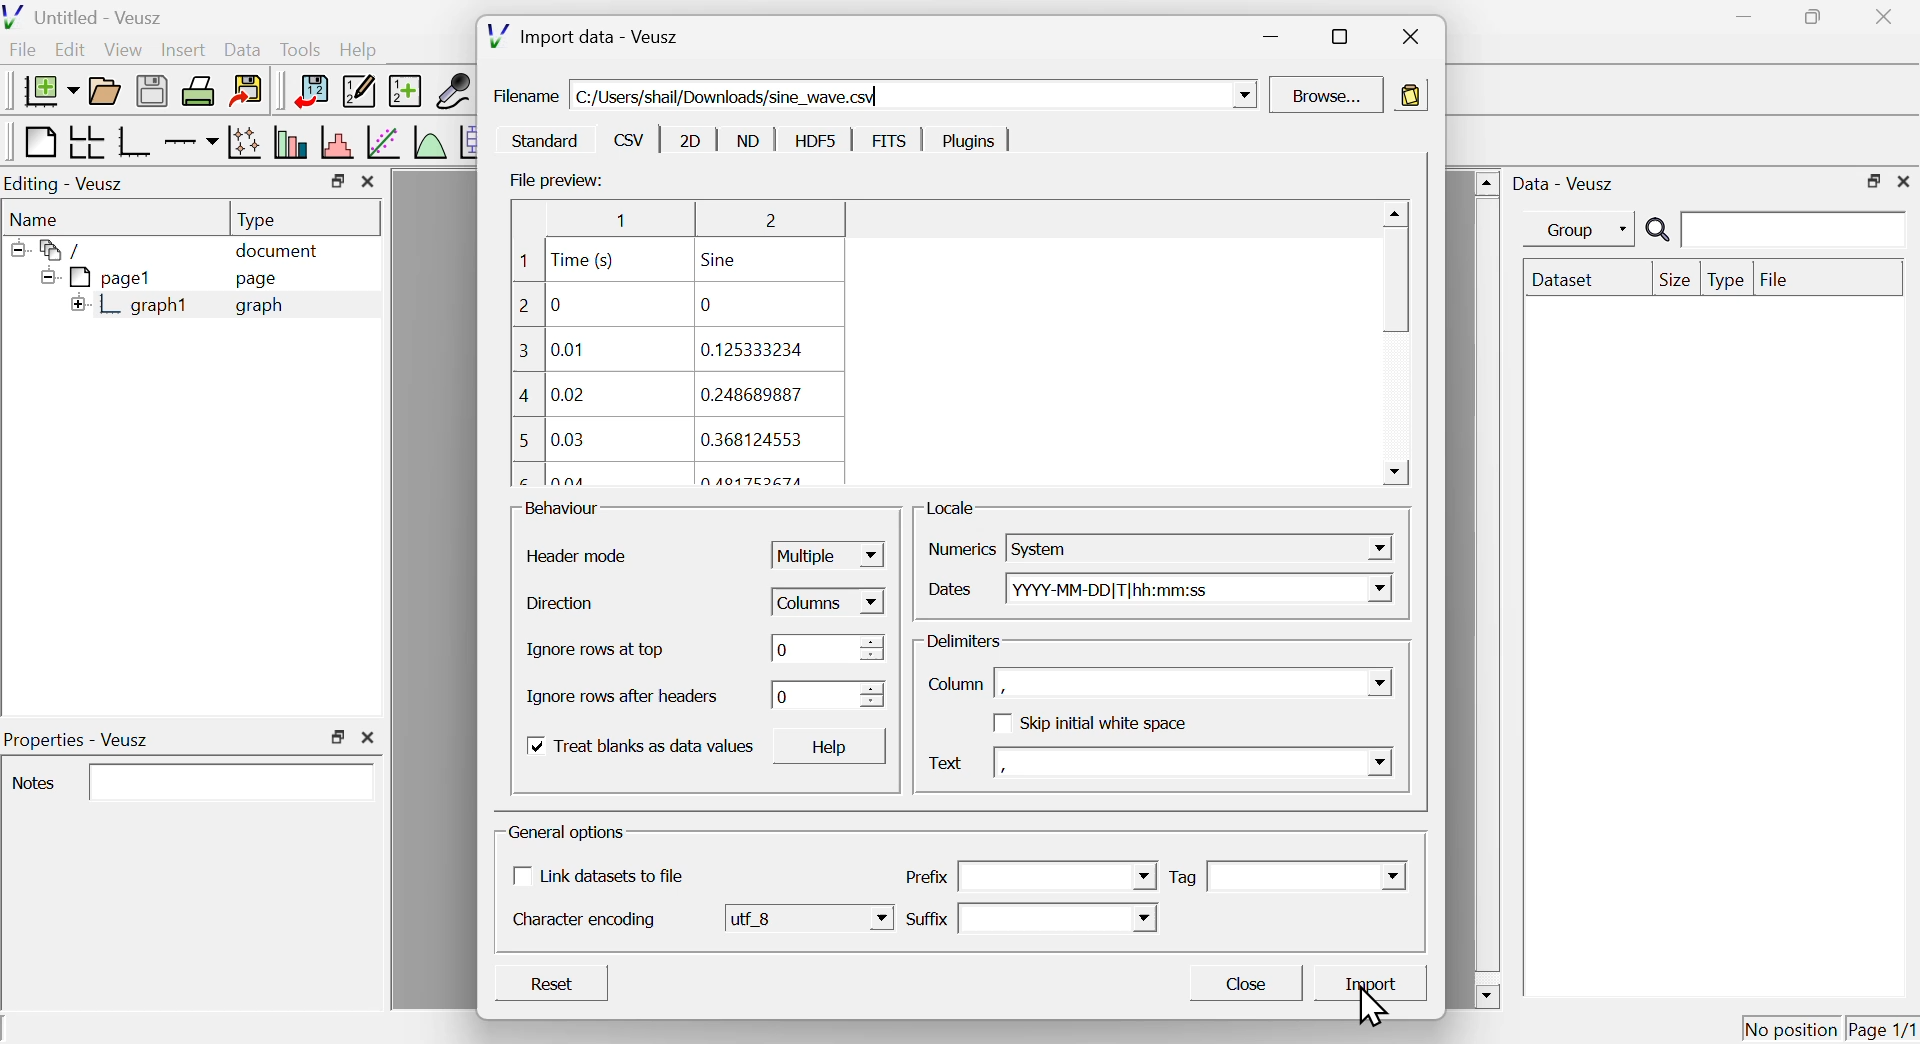 The height and width of the screenshot is (1044, 1920). What do you see at coordinates (1775, 277) in the screenshot?
I see `file` at bounding box center [1775, 277].